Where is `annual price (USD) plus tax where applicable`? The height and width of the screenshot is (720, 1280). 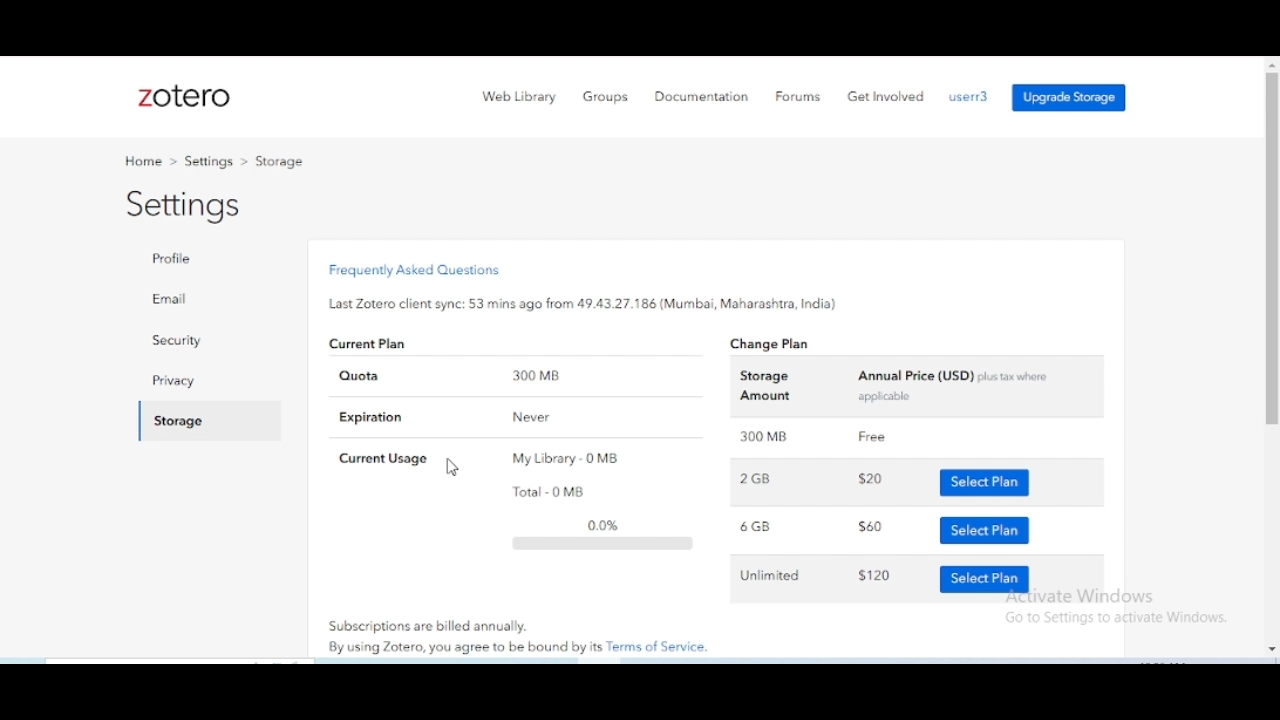 annual price (USD) plus tax where applicable is located at coordinates (954, 385).